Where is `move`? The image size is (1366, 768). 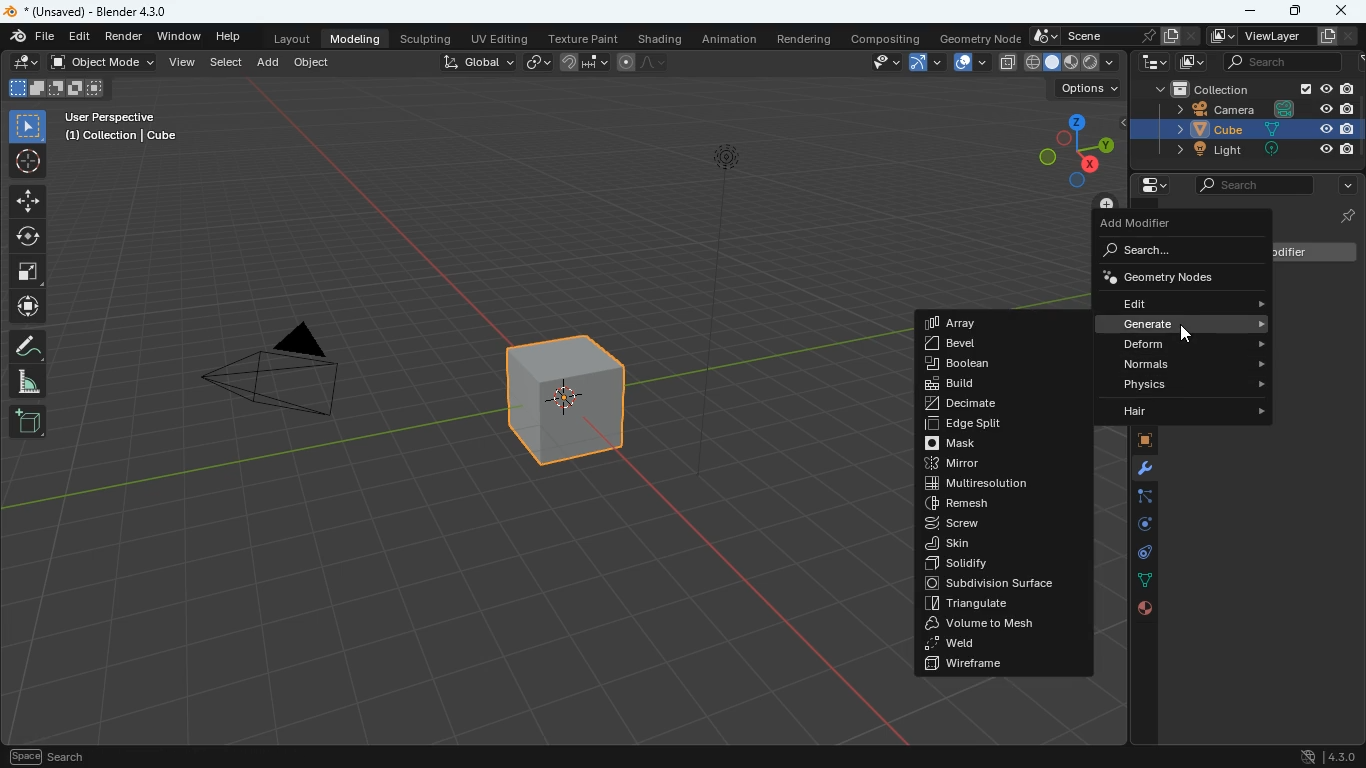
move is located at coordinates (29, 201).